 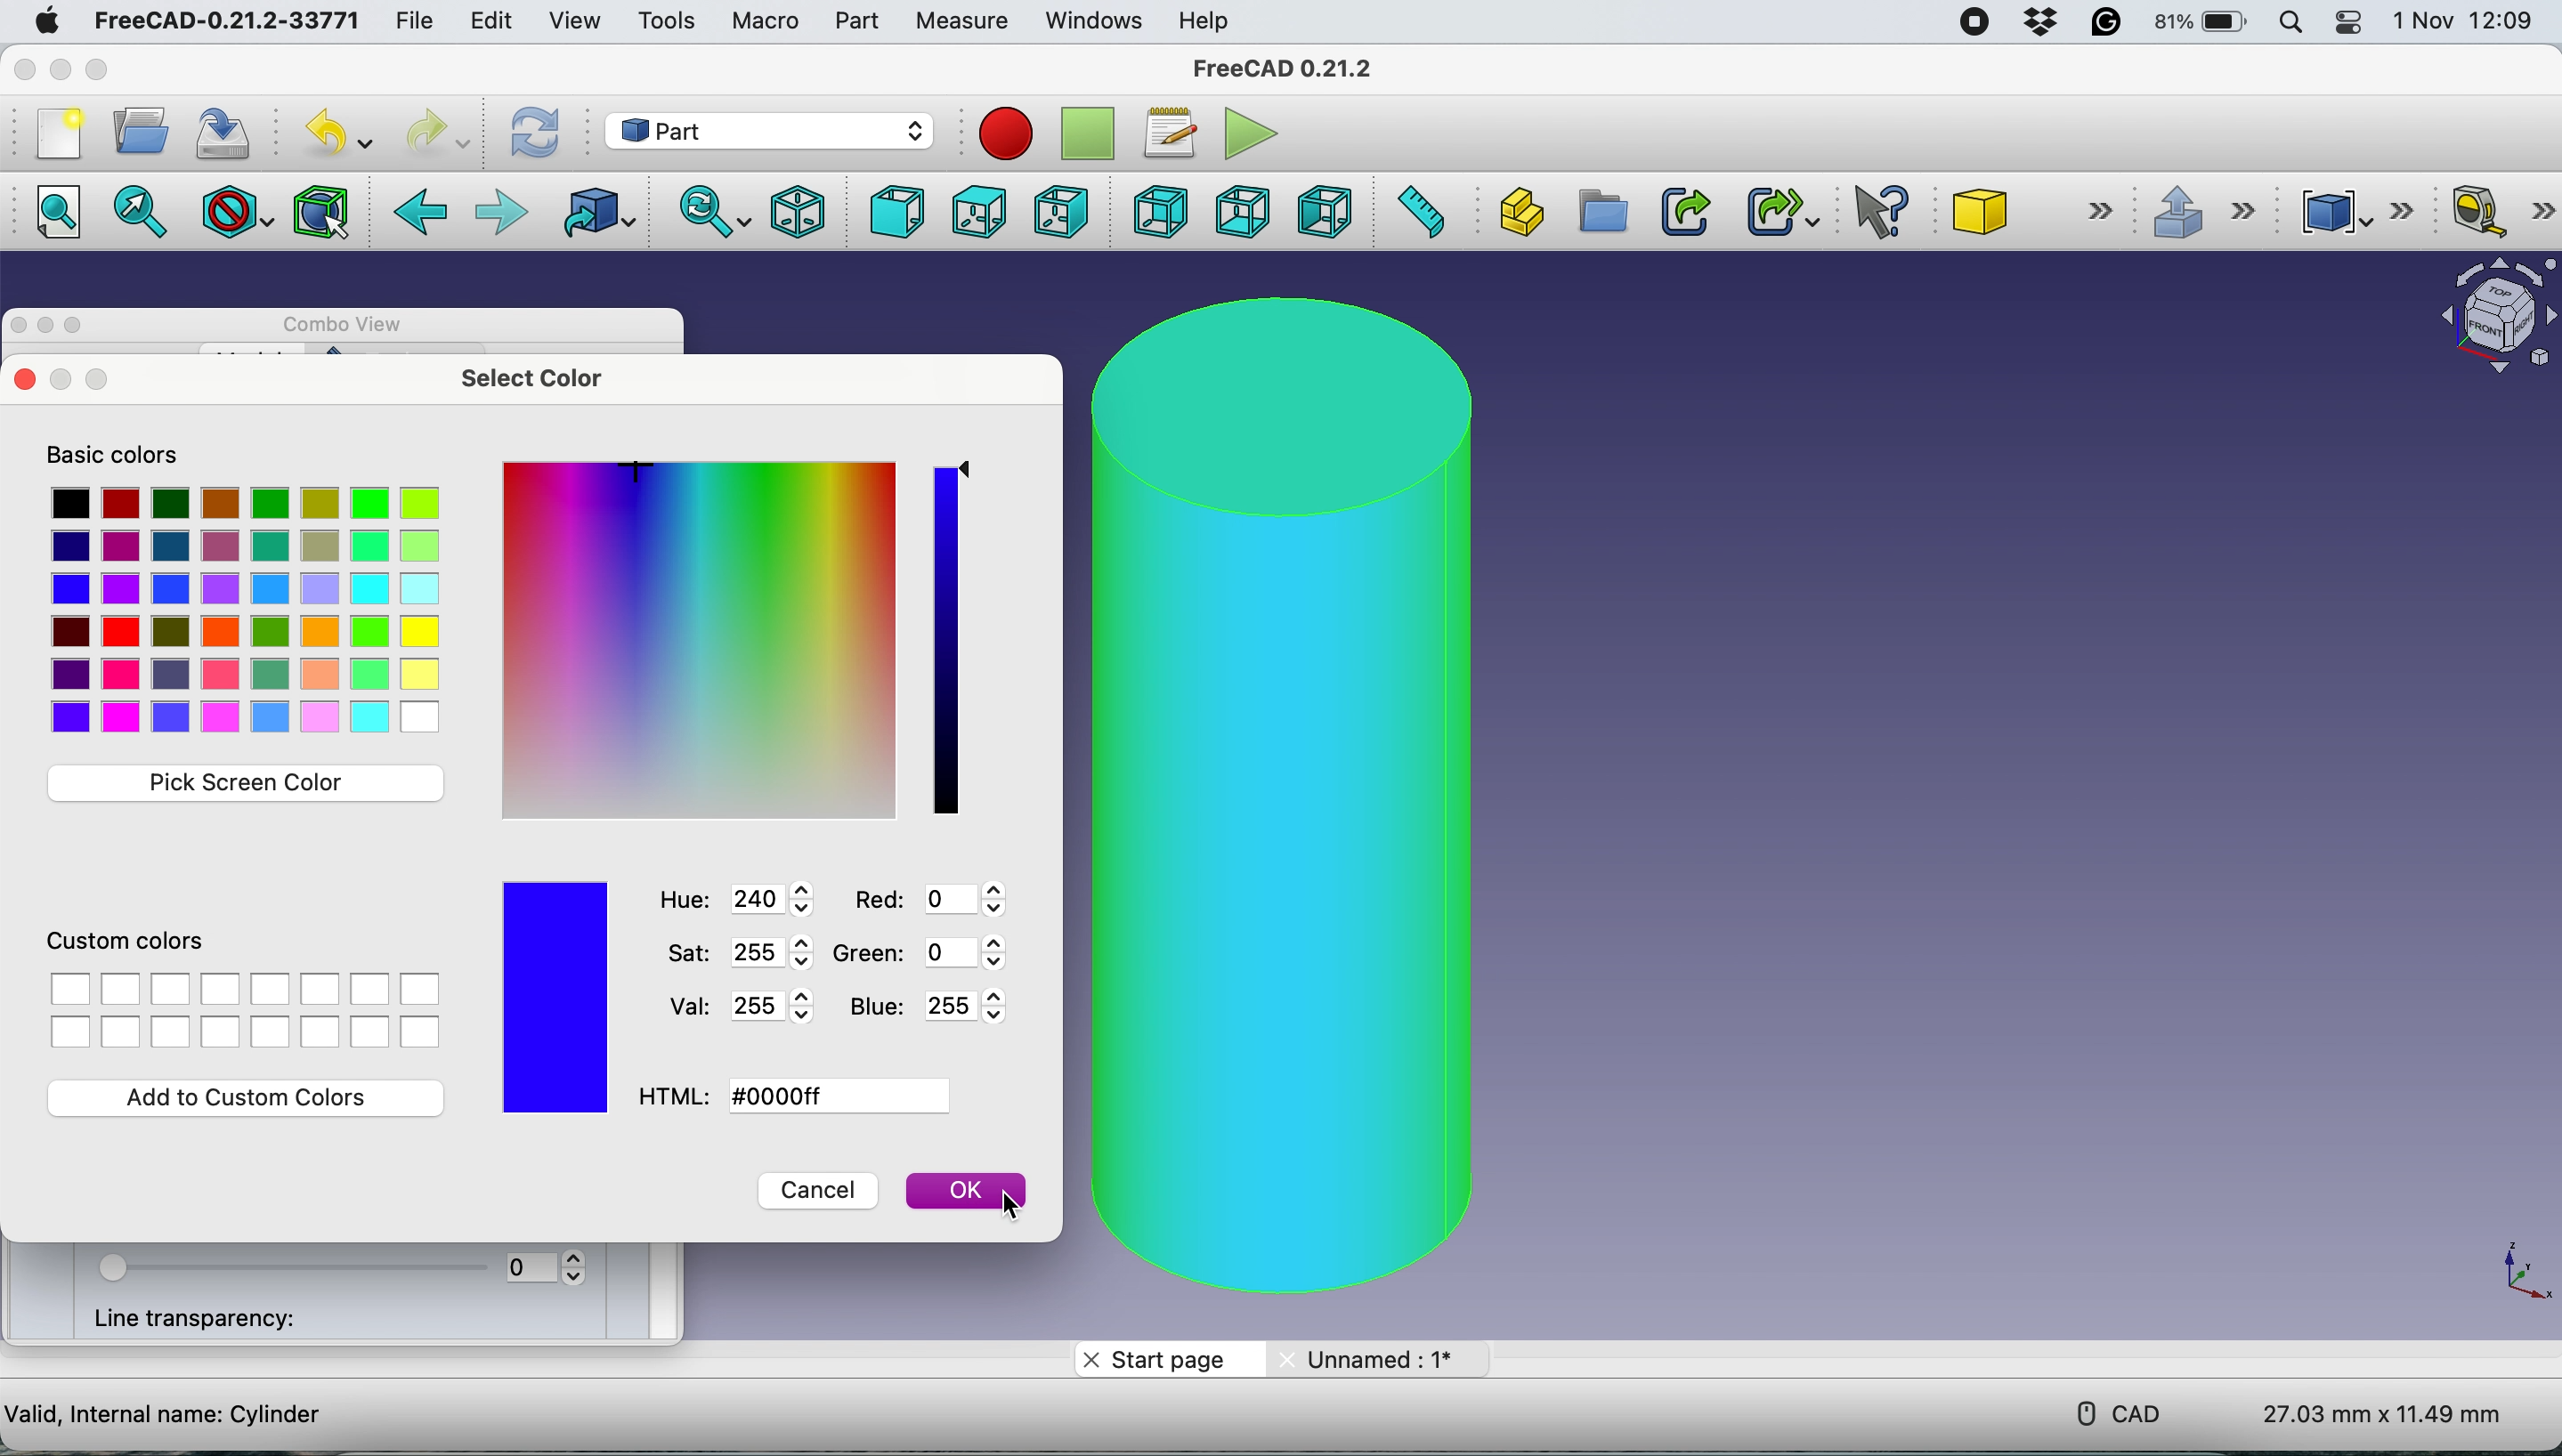 I want to click on cylinder, so click(x=1270, y=797).